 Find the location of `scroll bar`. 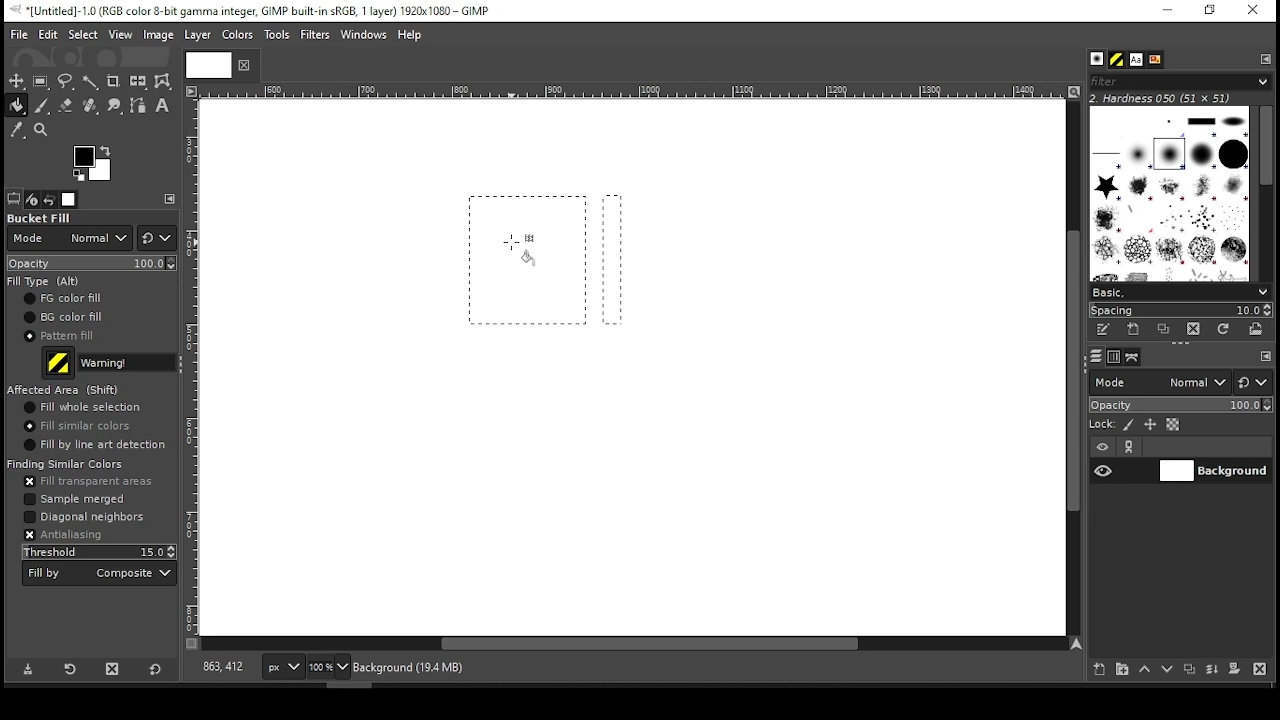

scroll bar is located at coordinates (1071, 367).